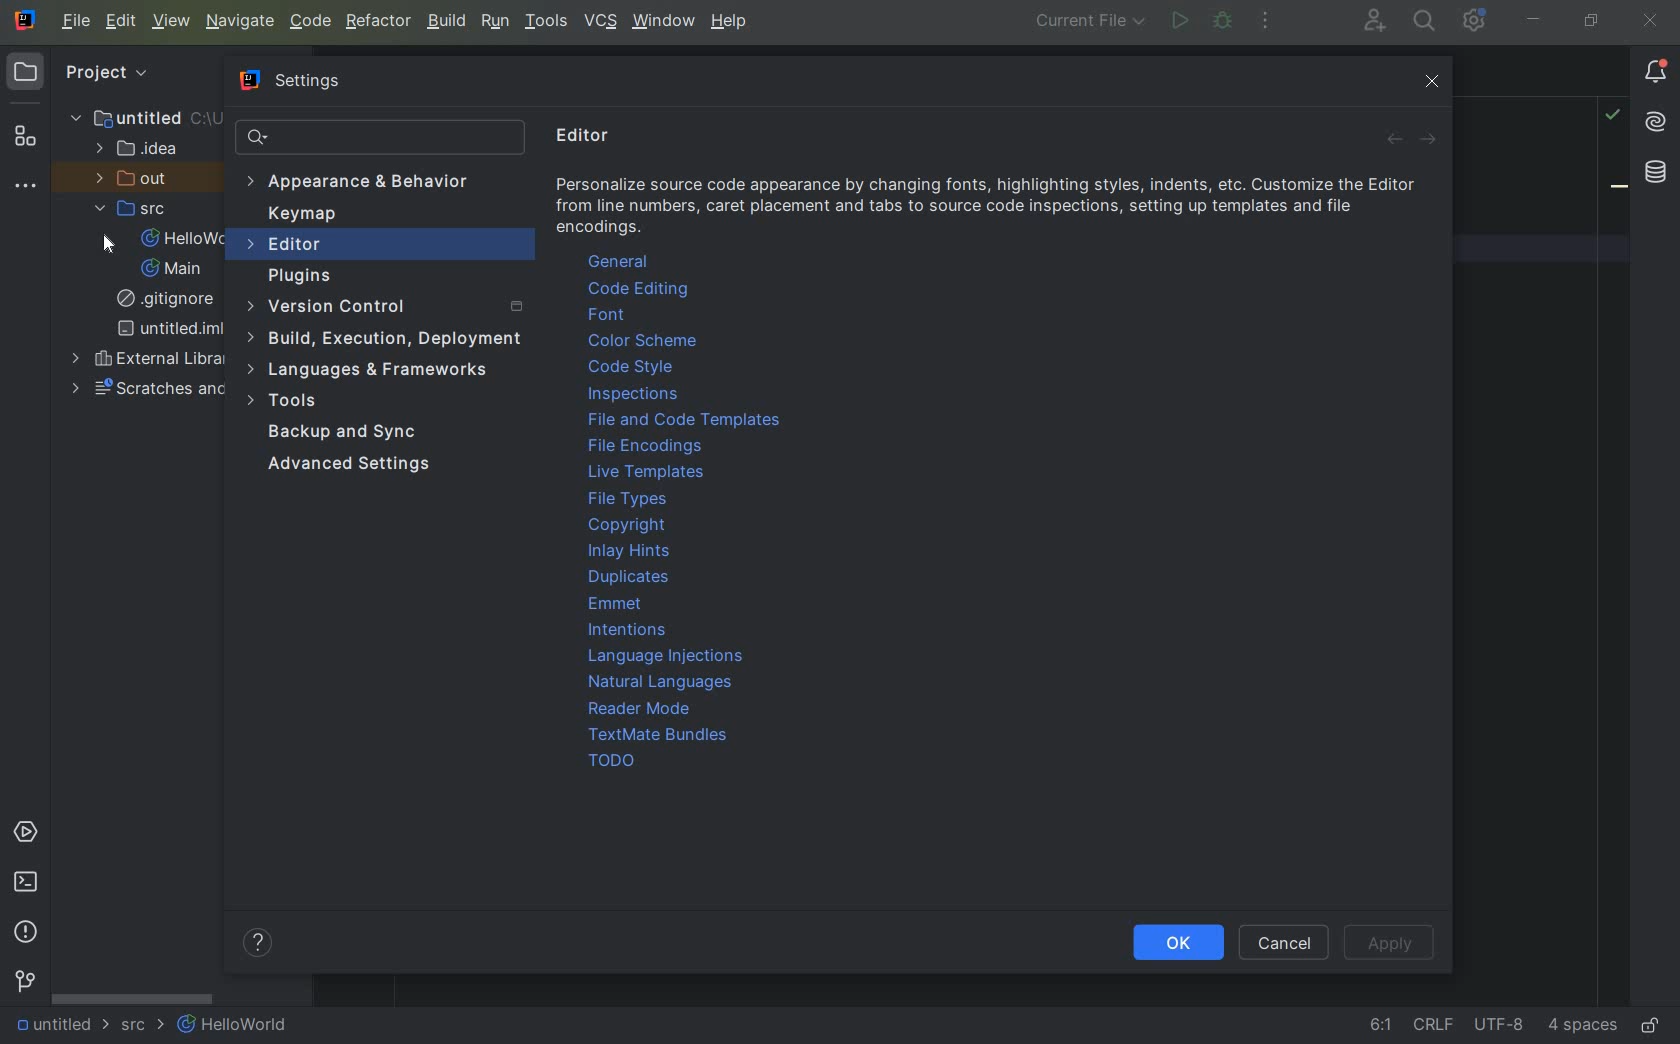 The width and height of the screenshot is (1680, 1044). Describe the element at coordinates (627, 578) in the screenshot. I see `duplicates` at that location.